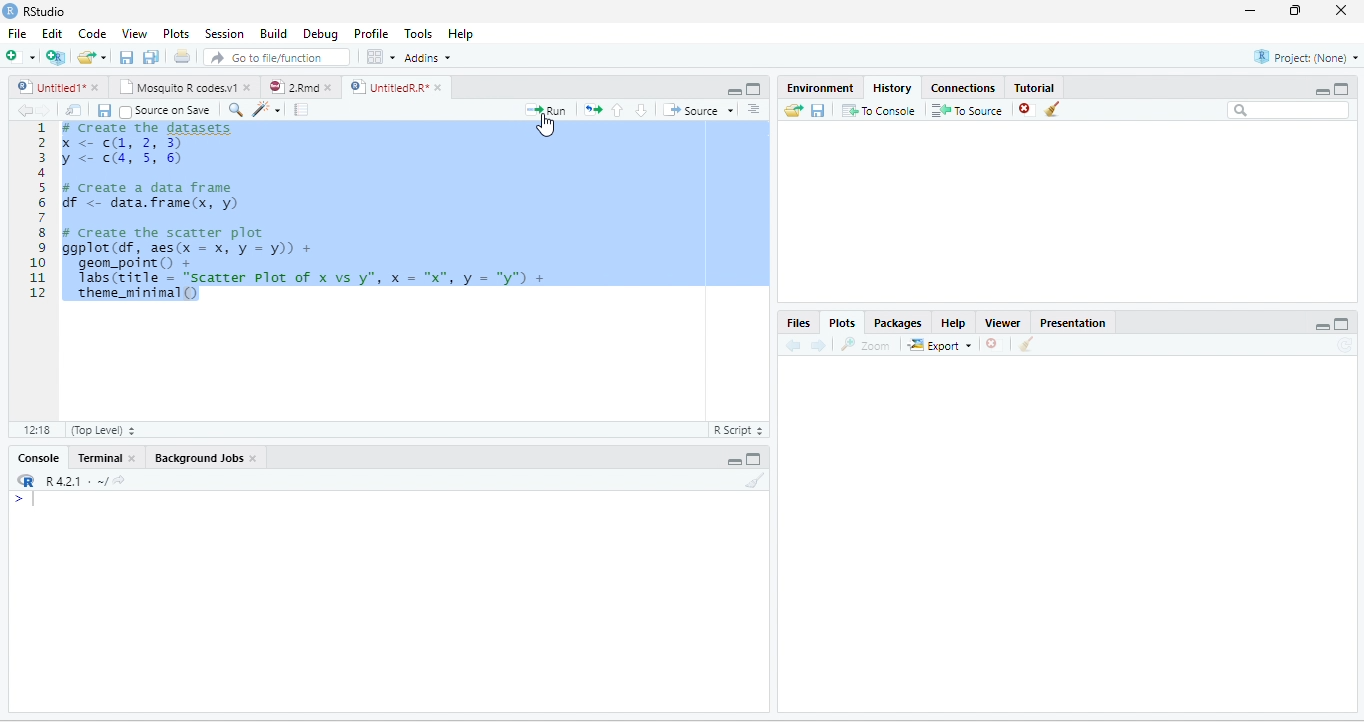  I want to click on Viewer, so click(1004, 322).